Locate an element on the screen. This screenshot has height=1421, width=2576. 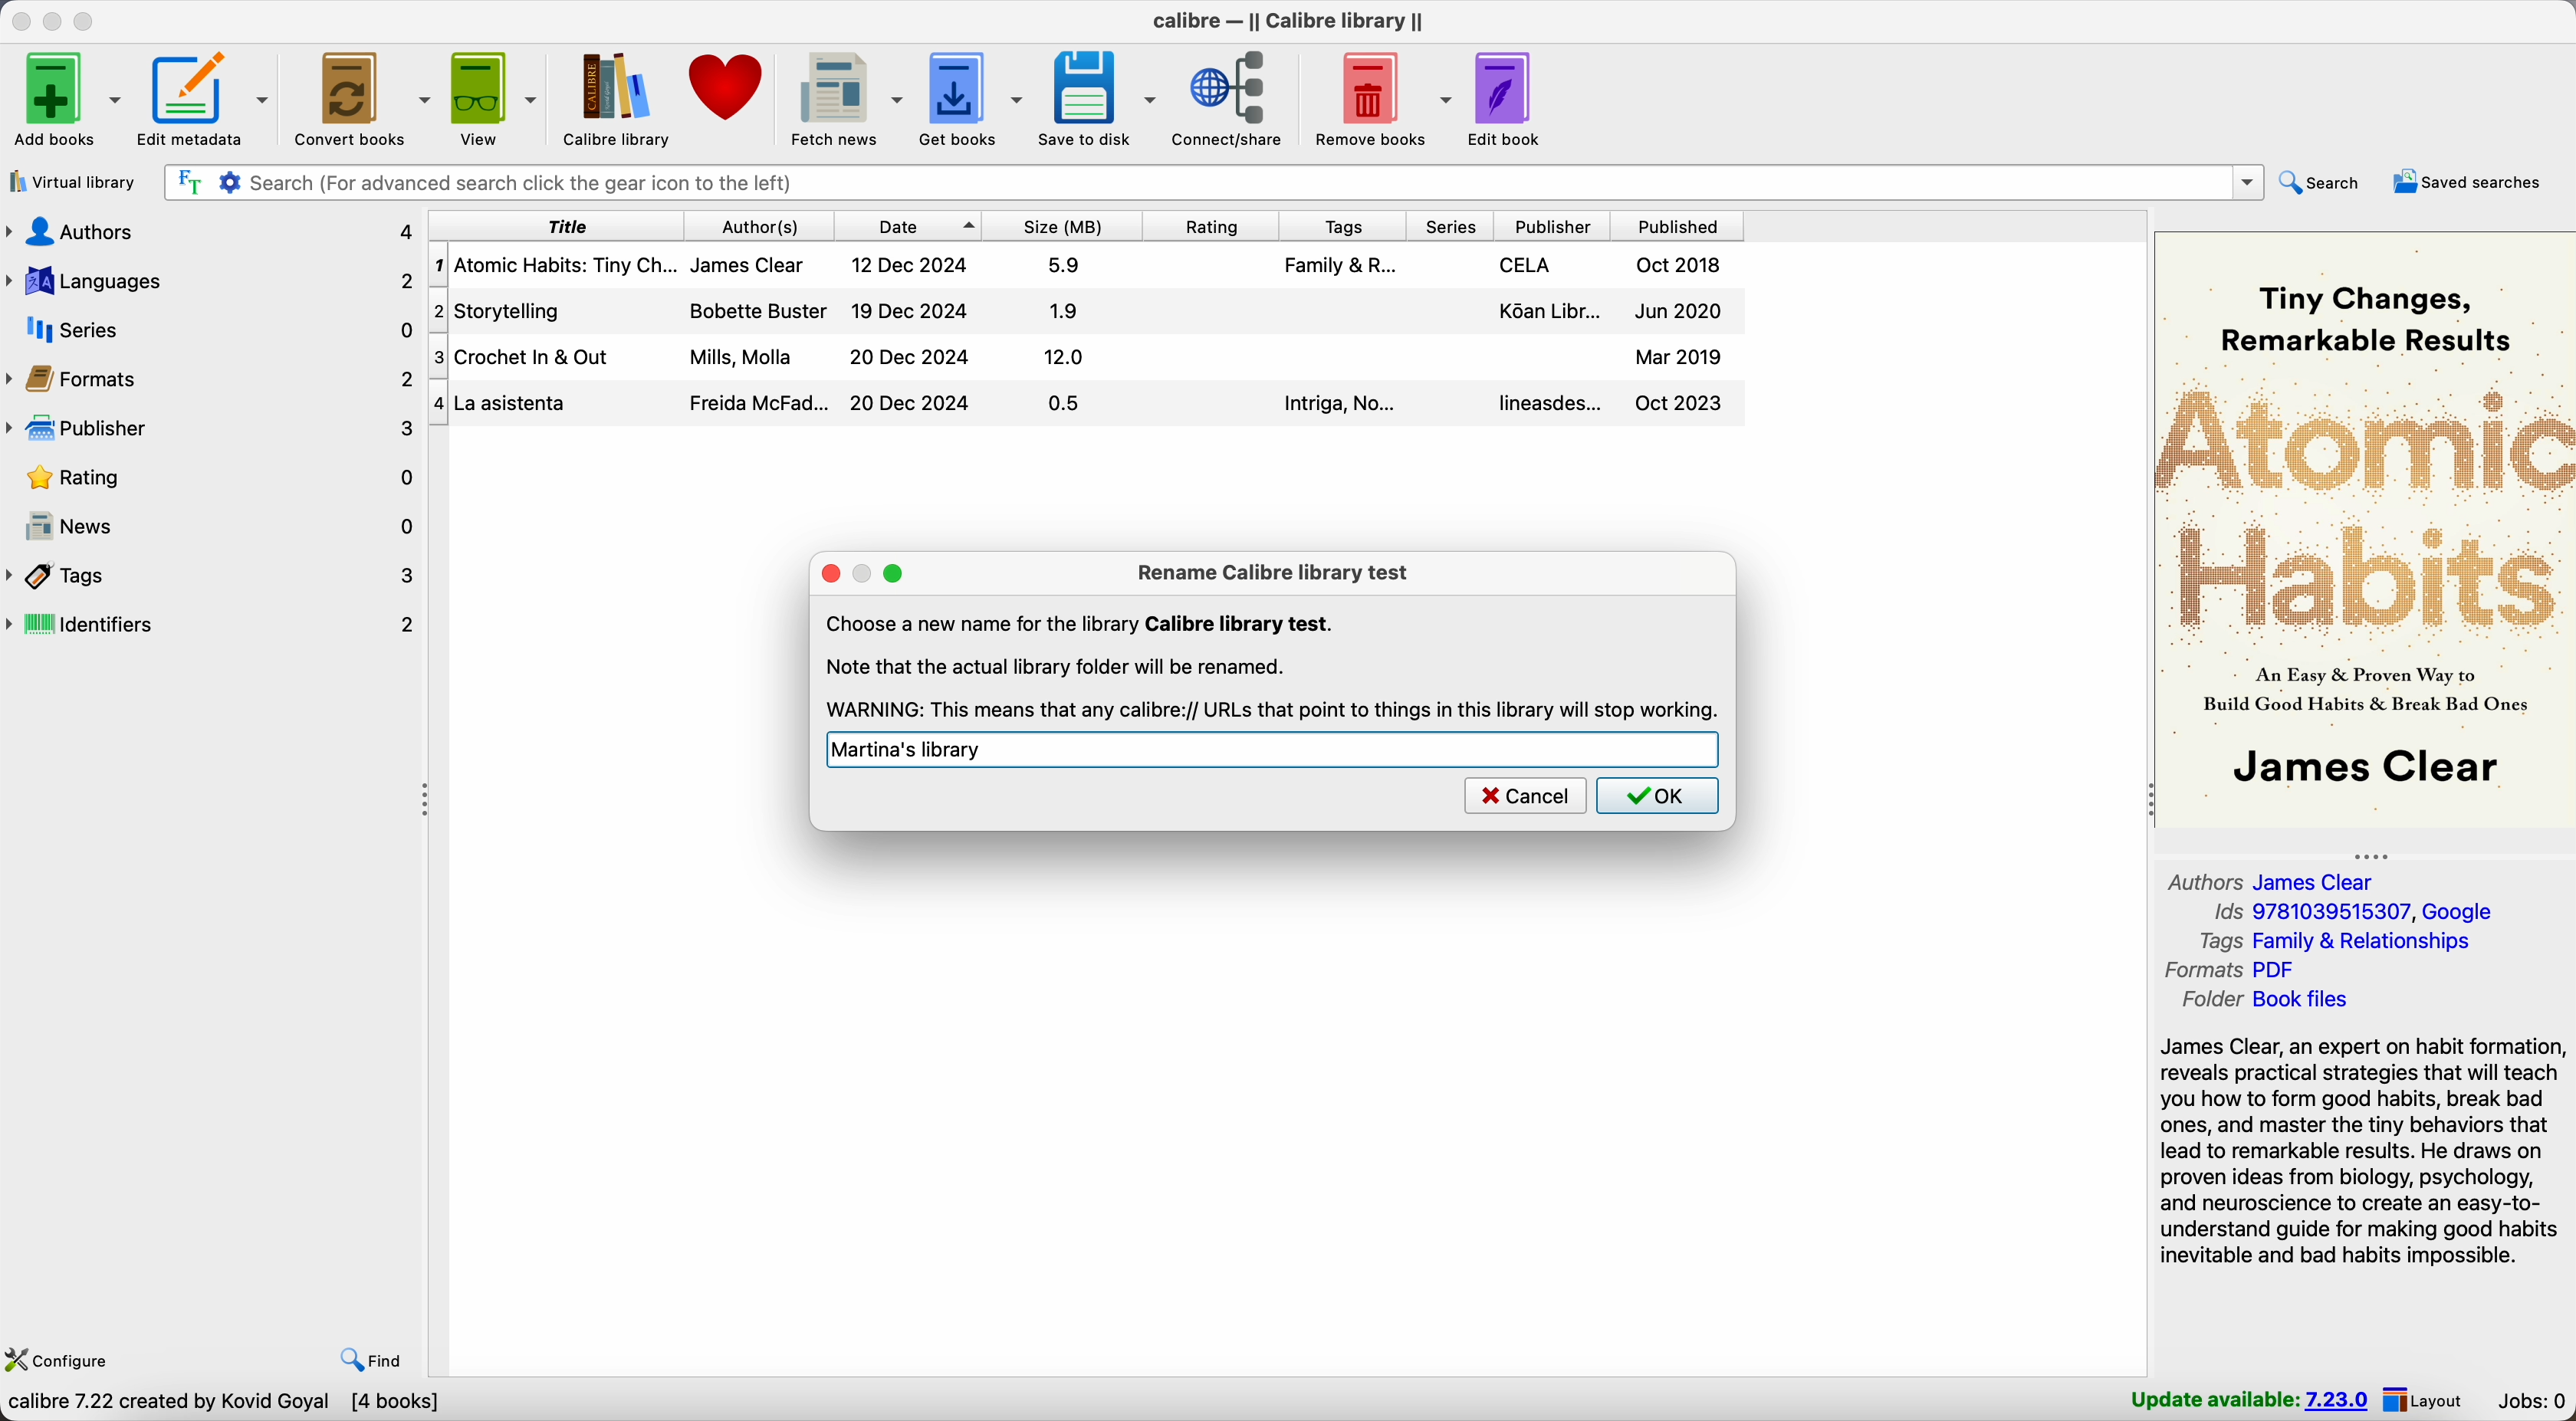
disable minimize popup is located at coordinates (867, 572).